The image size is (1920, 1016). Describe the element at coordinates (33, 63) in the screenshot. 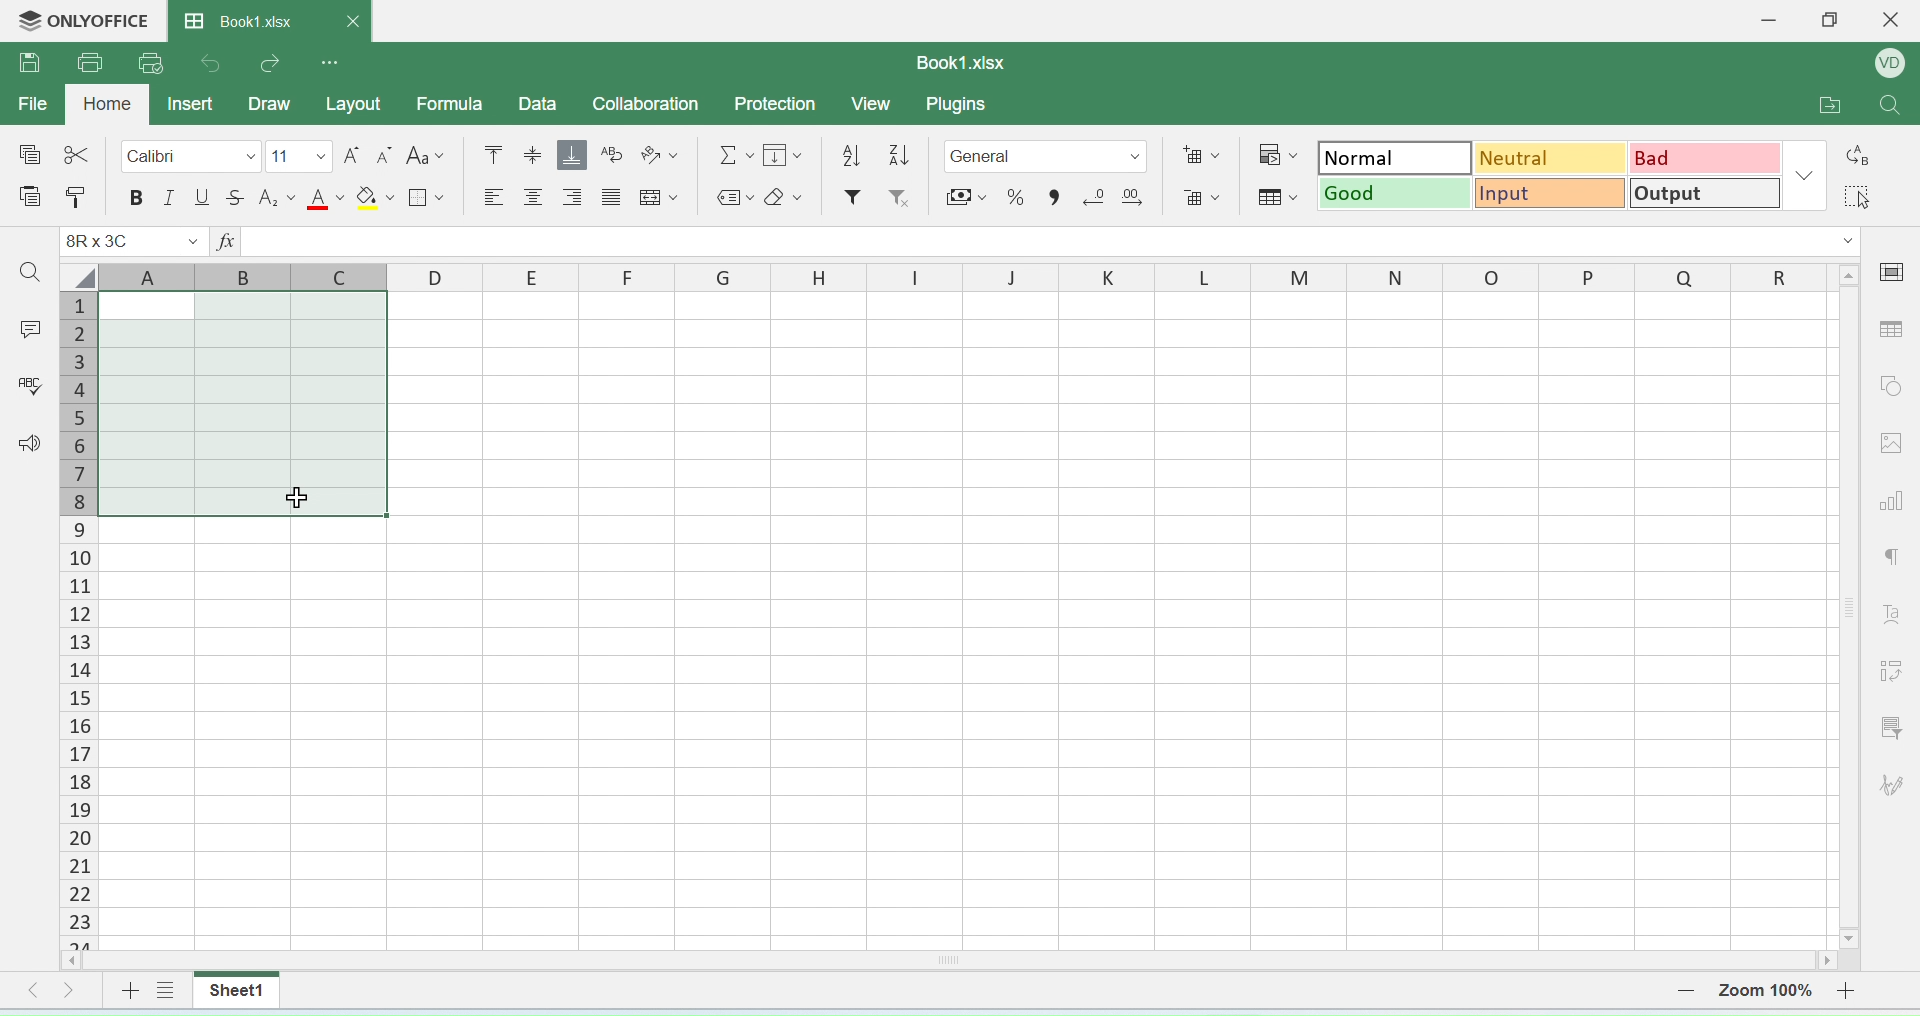

I see `save` at that location.